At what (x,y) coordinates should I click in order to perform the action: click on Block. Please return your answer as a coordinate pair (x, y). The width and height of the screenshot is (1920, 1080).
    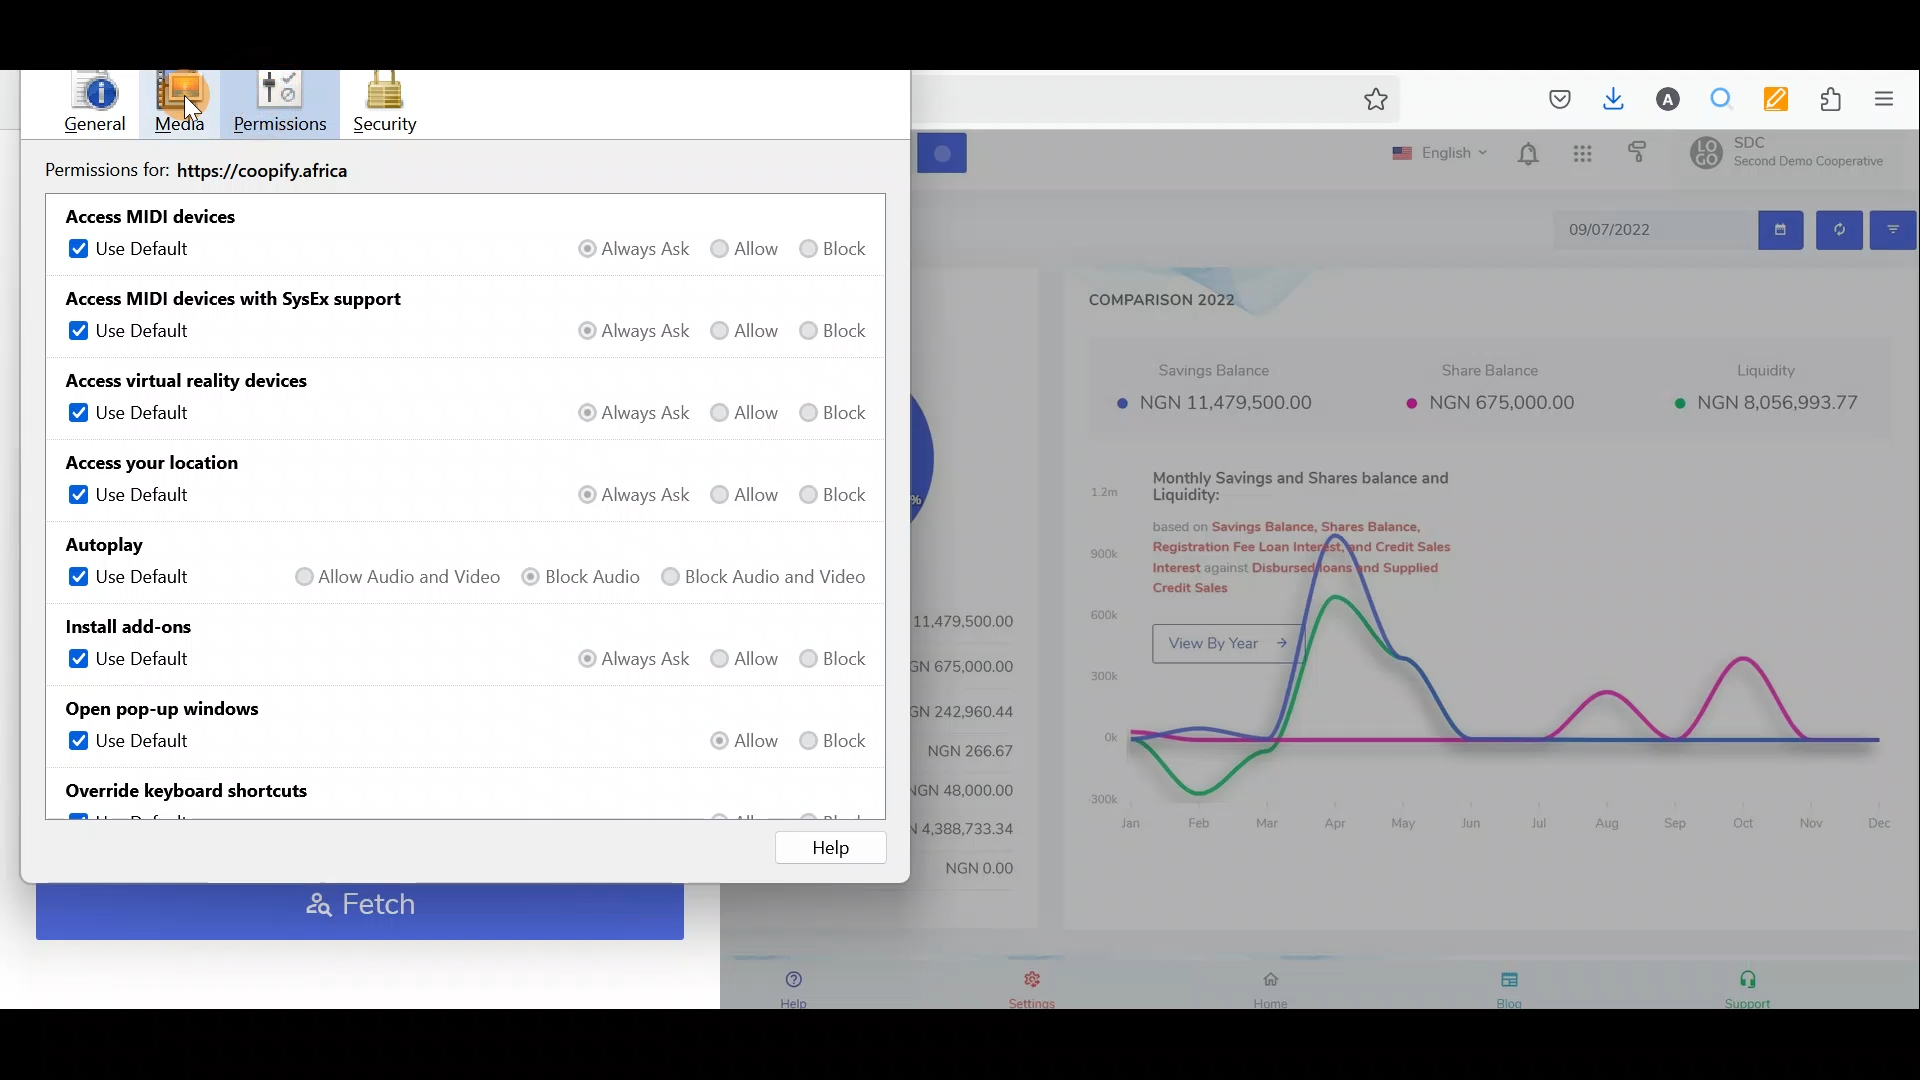
    Looking at the image, I should click on (836, 333).